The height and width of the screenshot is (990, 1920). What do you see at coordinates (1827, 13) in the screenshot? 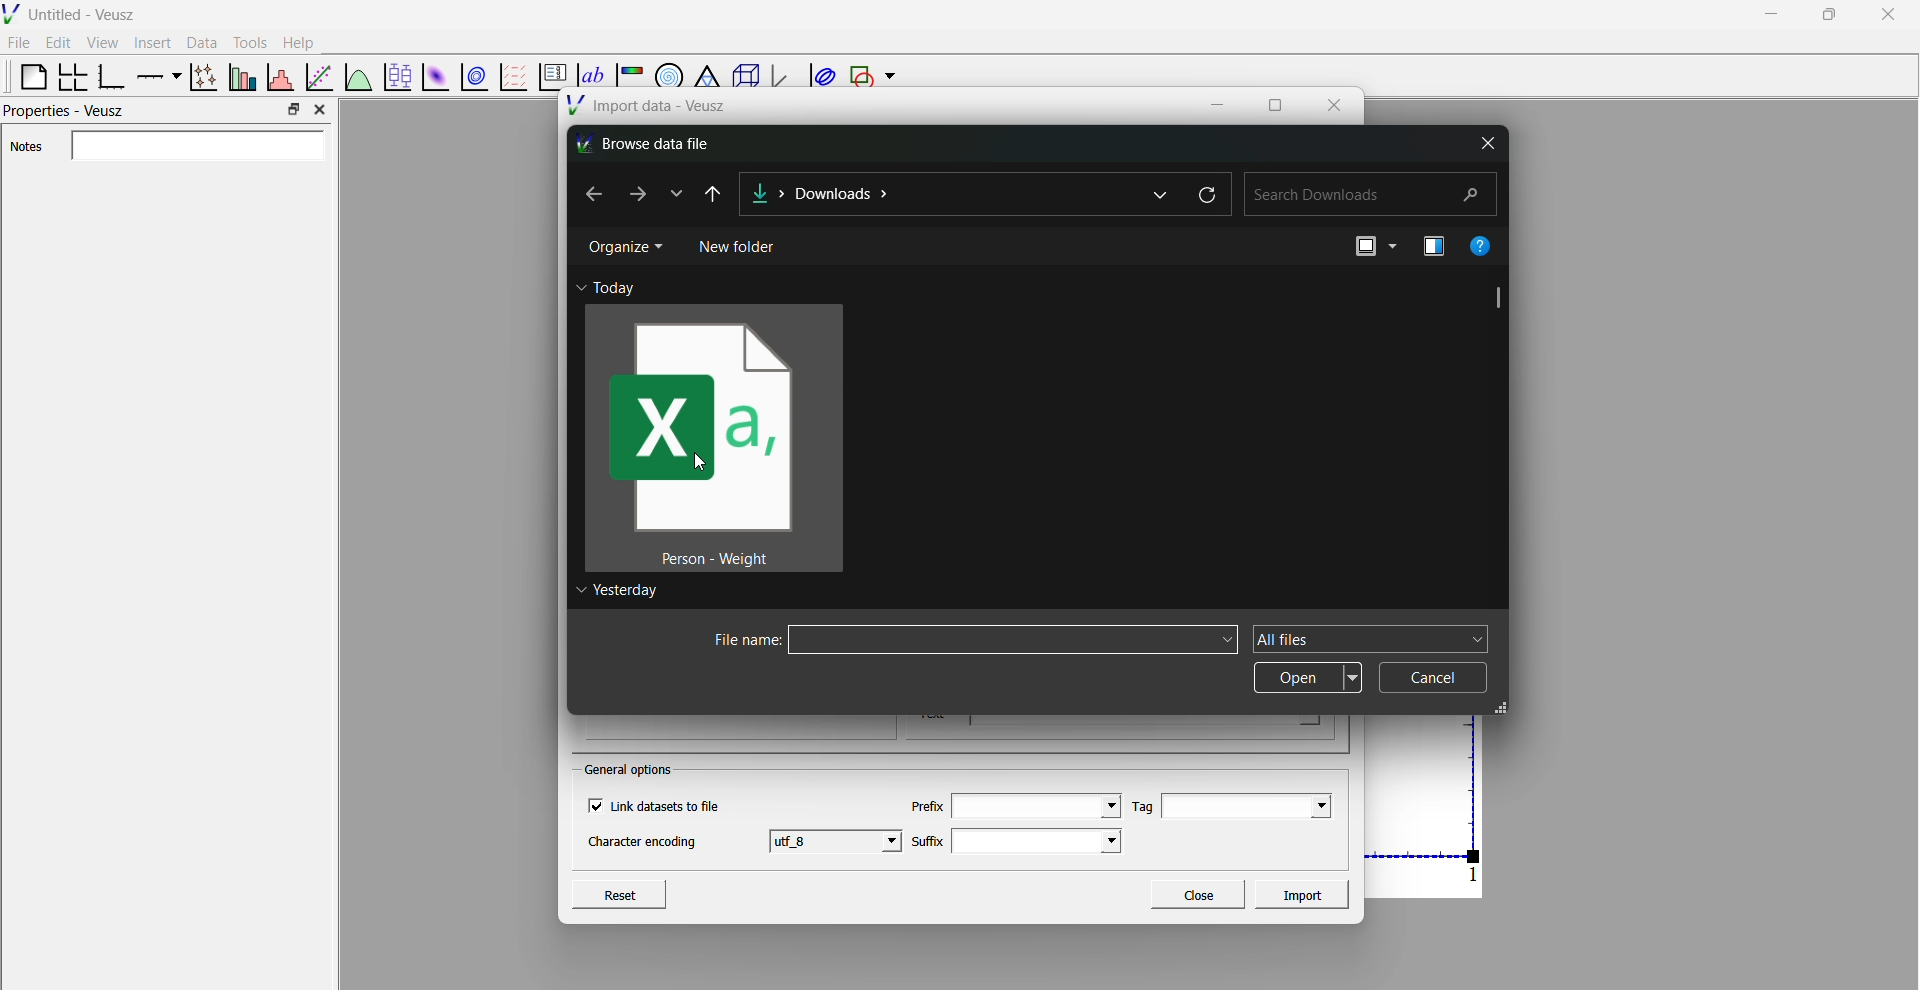
I see `maximize` at bounding box center [1827, 13].